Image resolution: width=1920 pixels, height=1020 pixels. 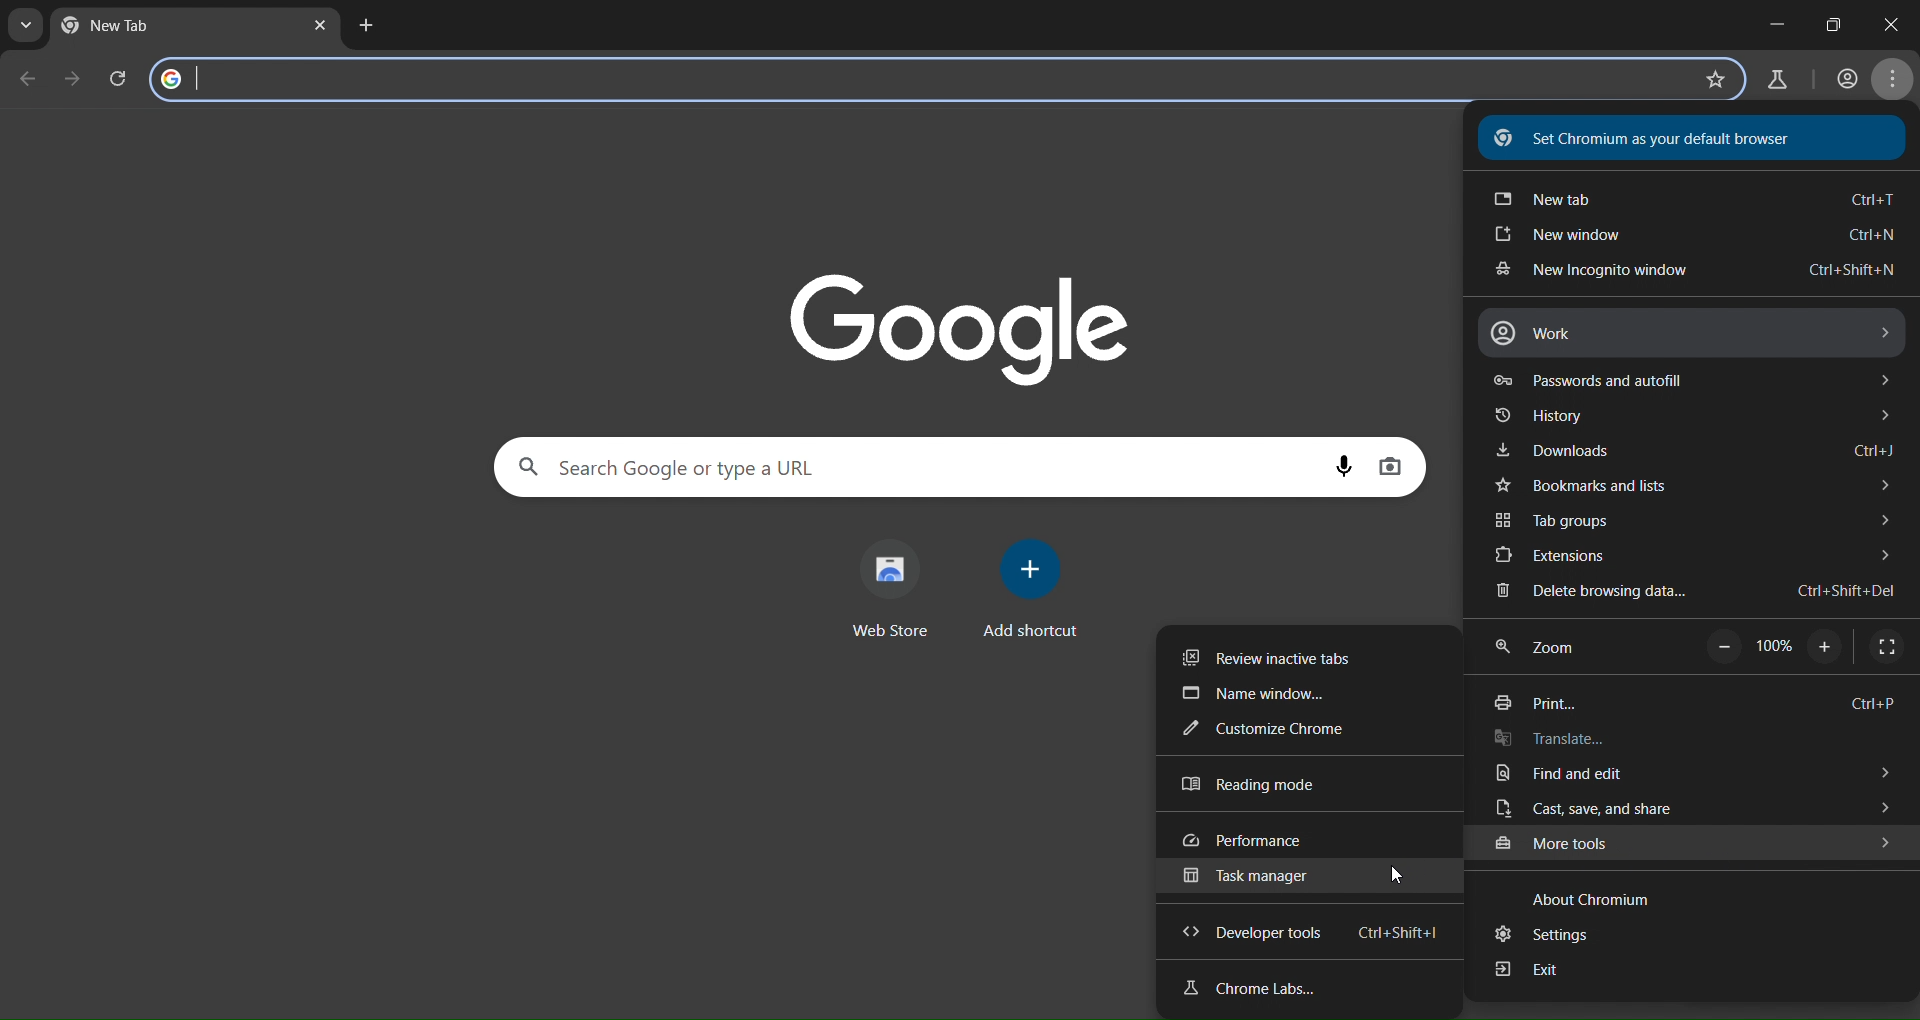 I want to click on new tab, so click(x=365, y=28).